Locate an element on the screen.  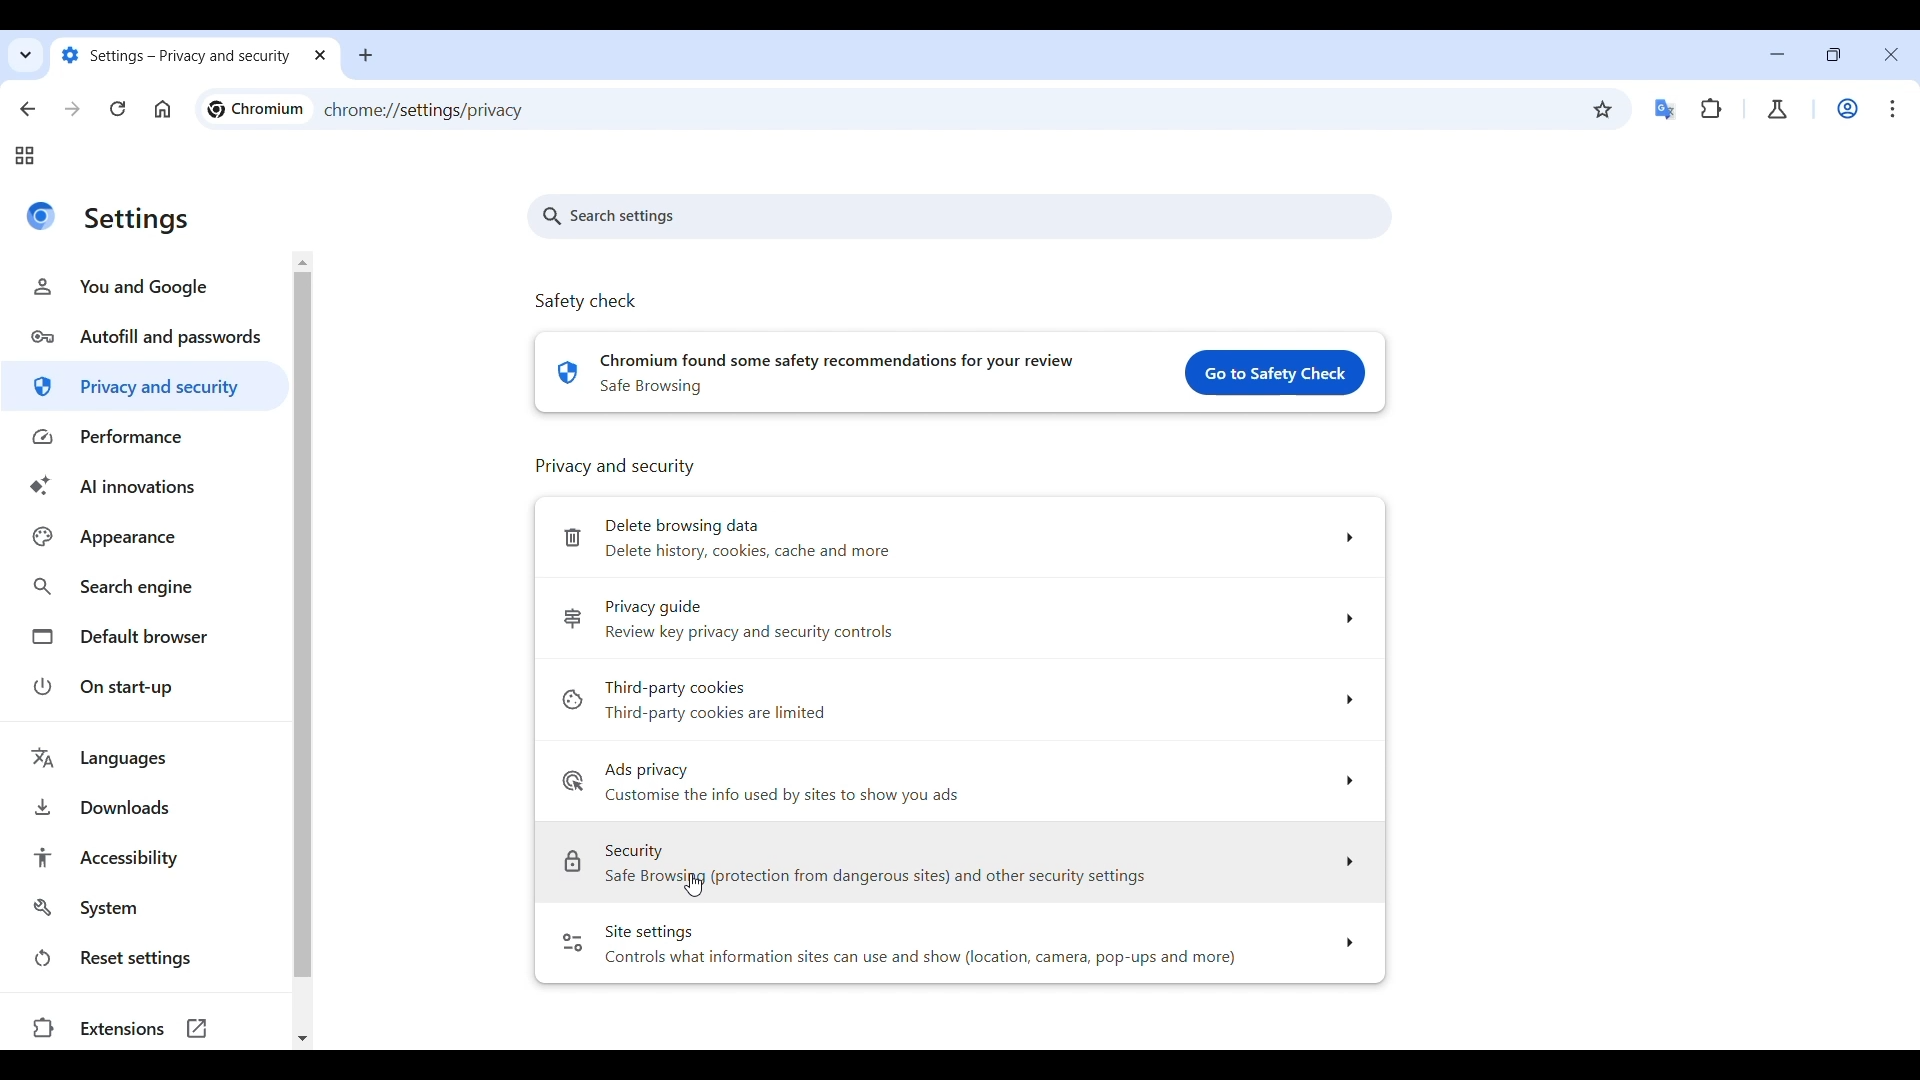
Chrome labs is located at coordinates (1777, 110).